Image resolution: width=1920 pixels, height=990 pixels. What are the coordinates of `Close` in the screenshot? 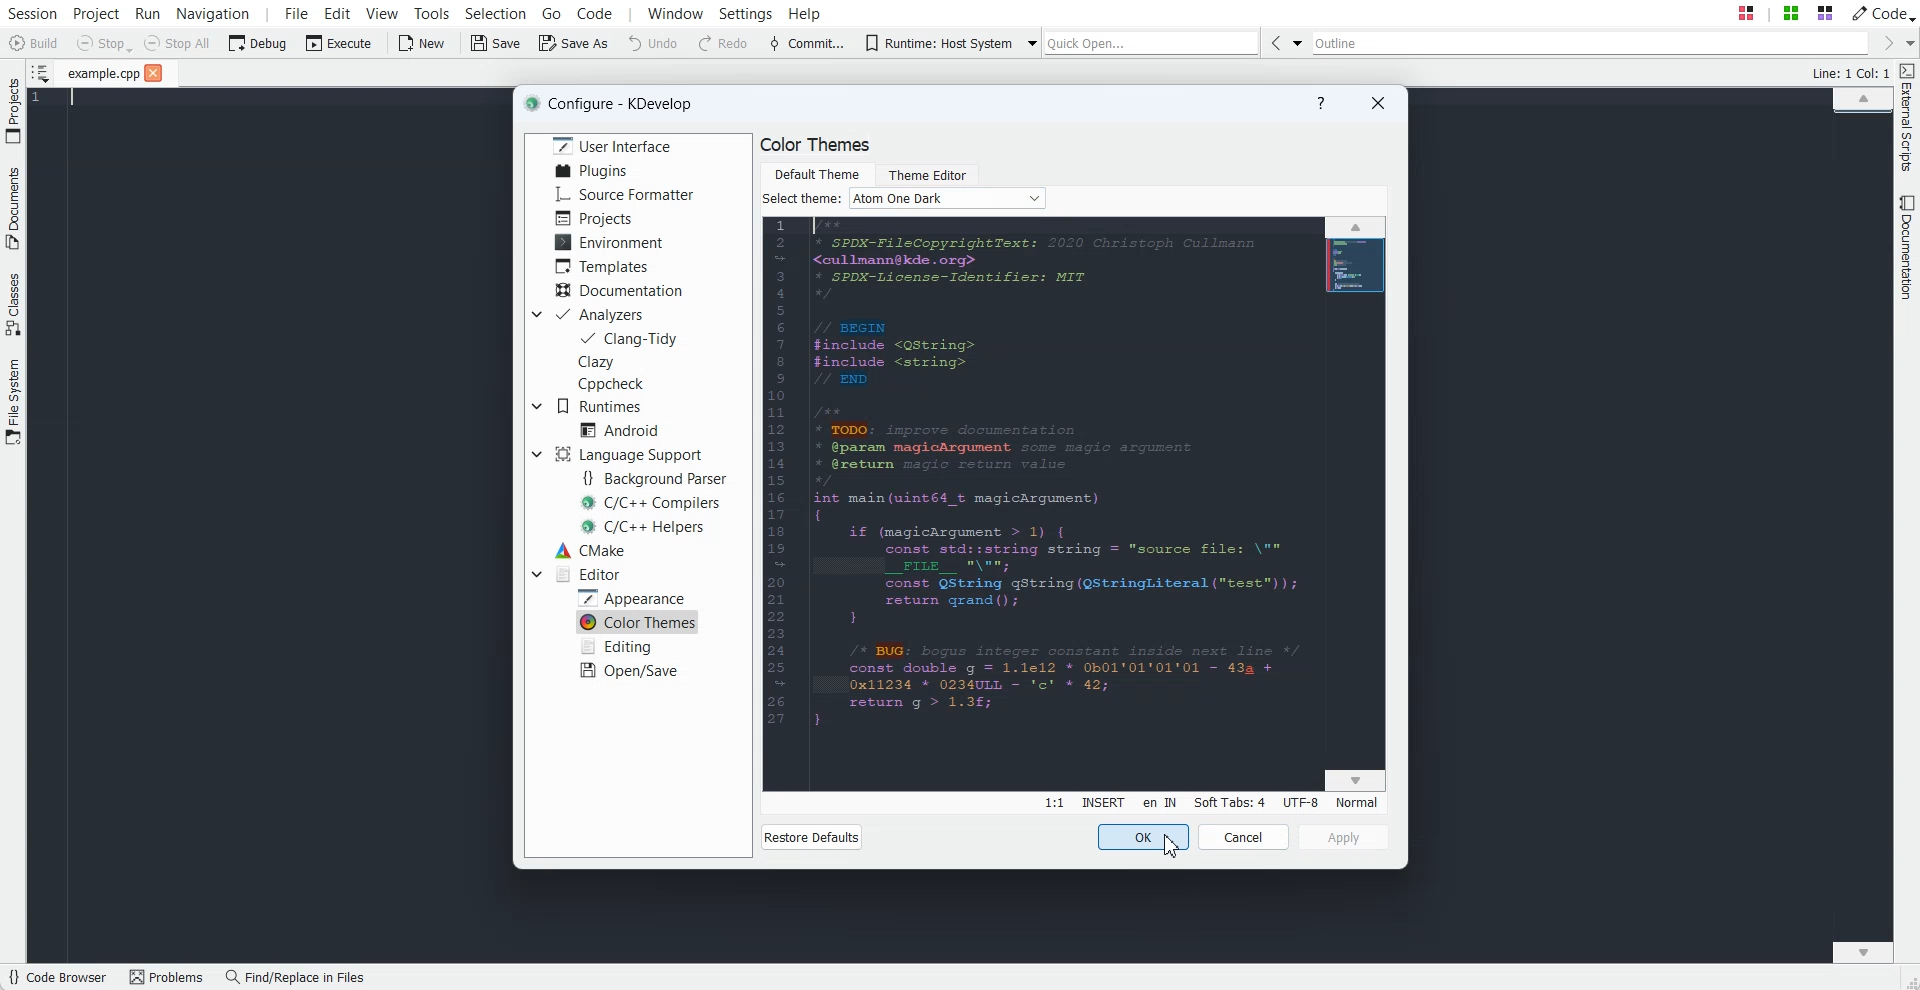 It's located at (1377, 102).